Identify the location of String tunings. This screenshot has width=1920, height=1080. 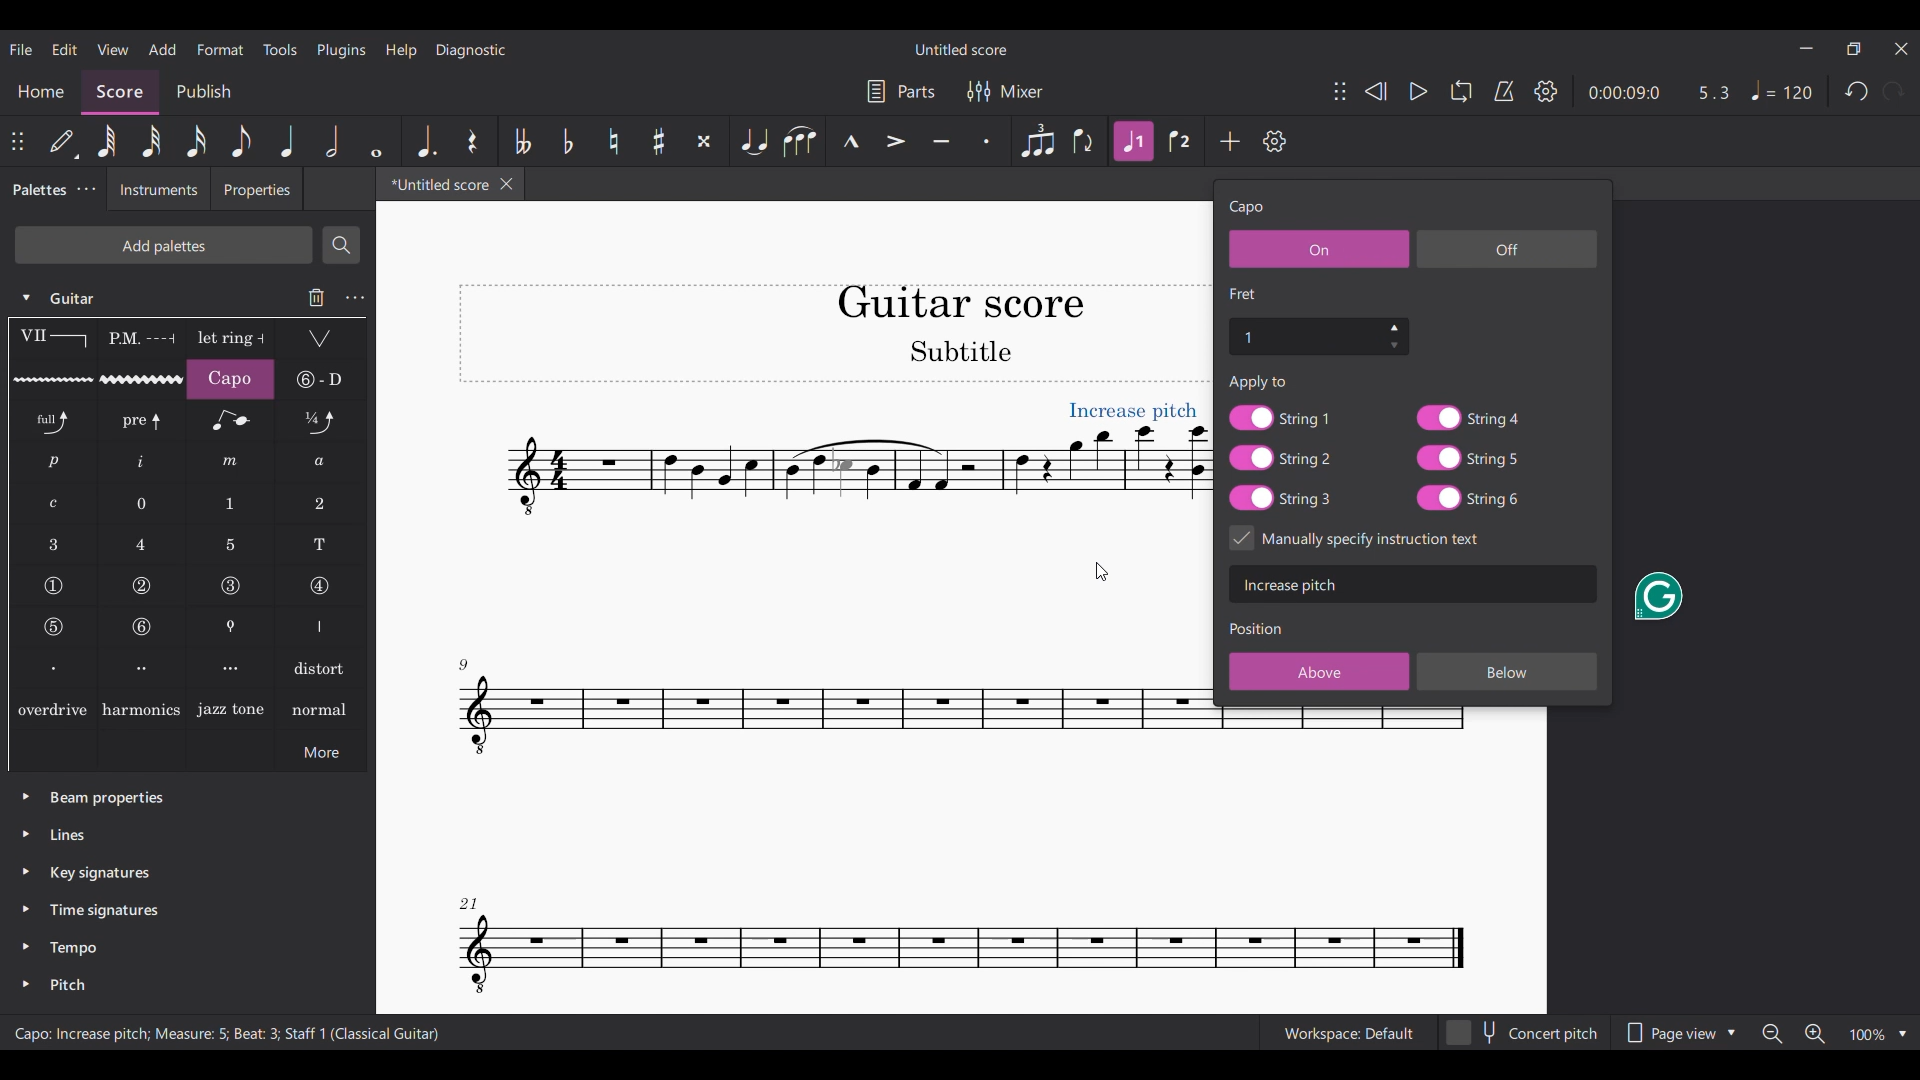
(321, 379).